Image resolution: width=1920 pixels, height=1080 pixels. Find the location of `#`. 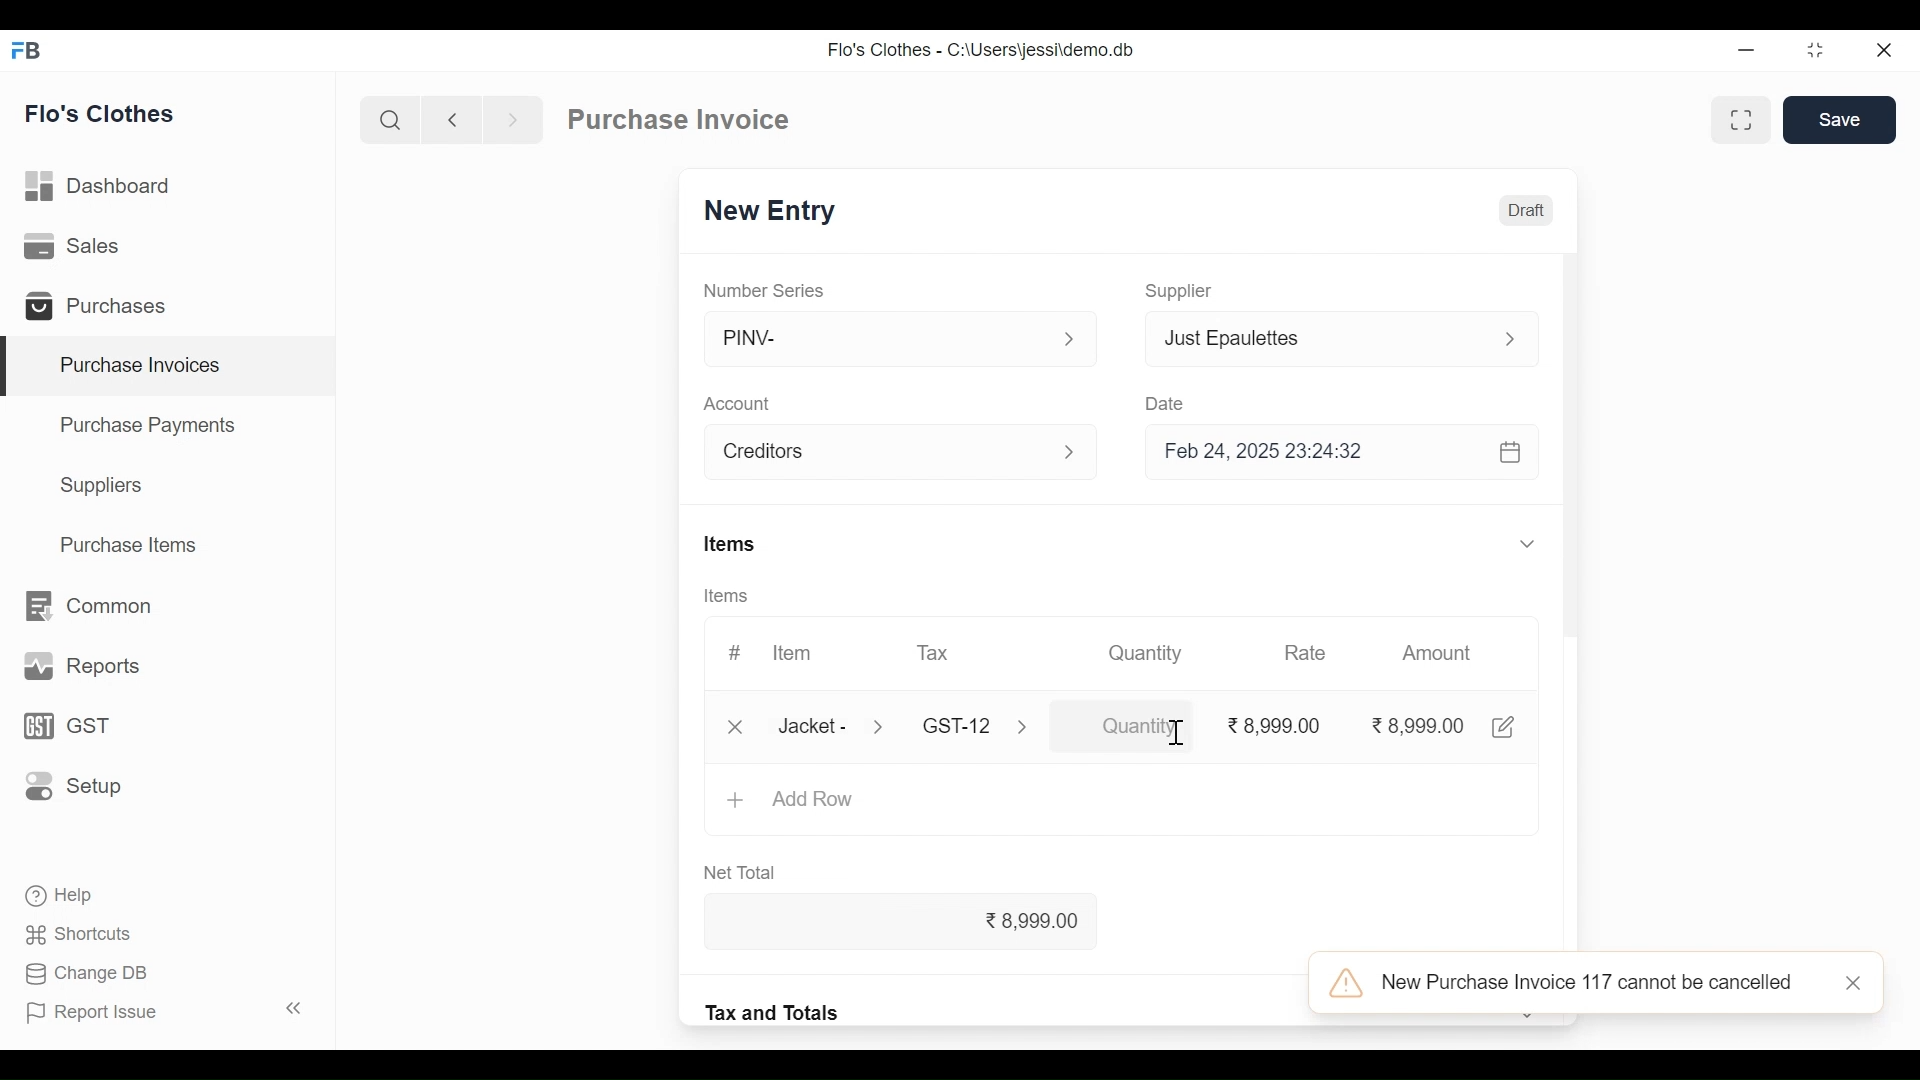

# is located at coordinates (736, 651).